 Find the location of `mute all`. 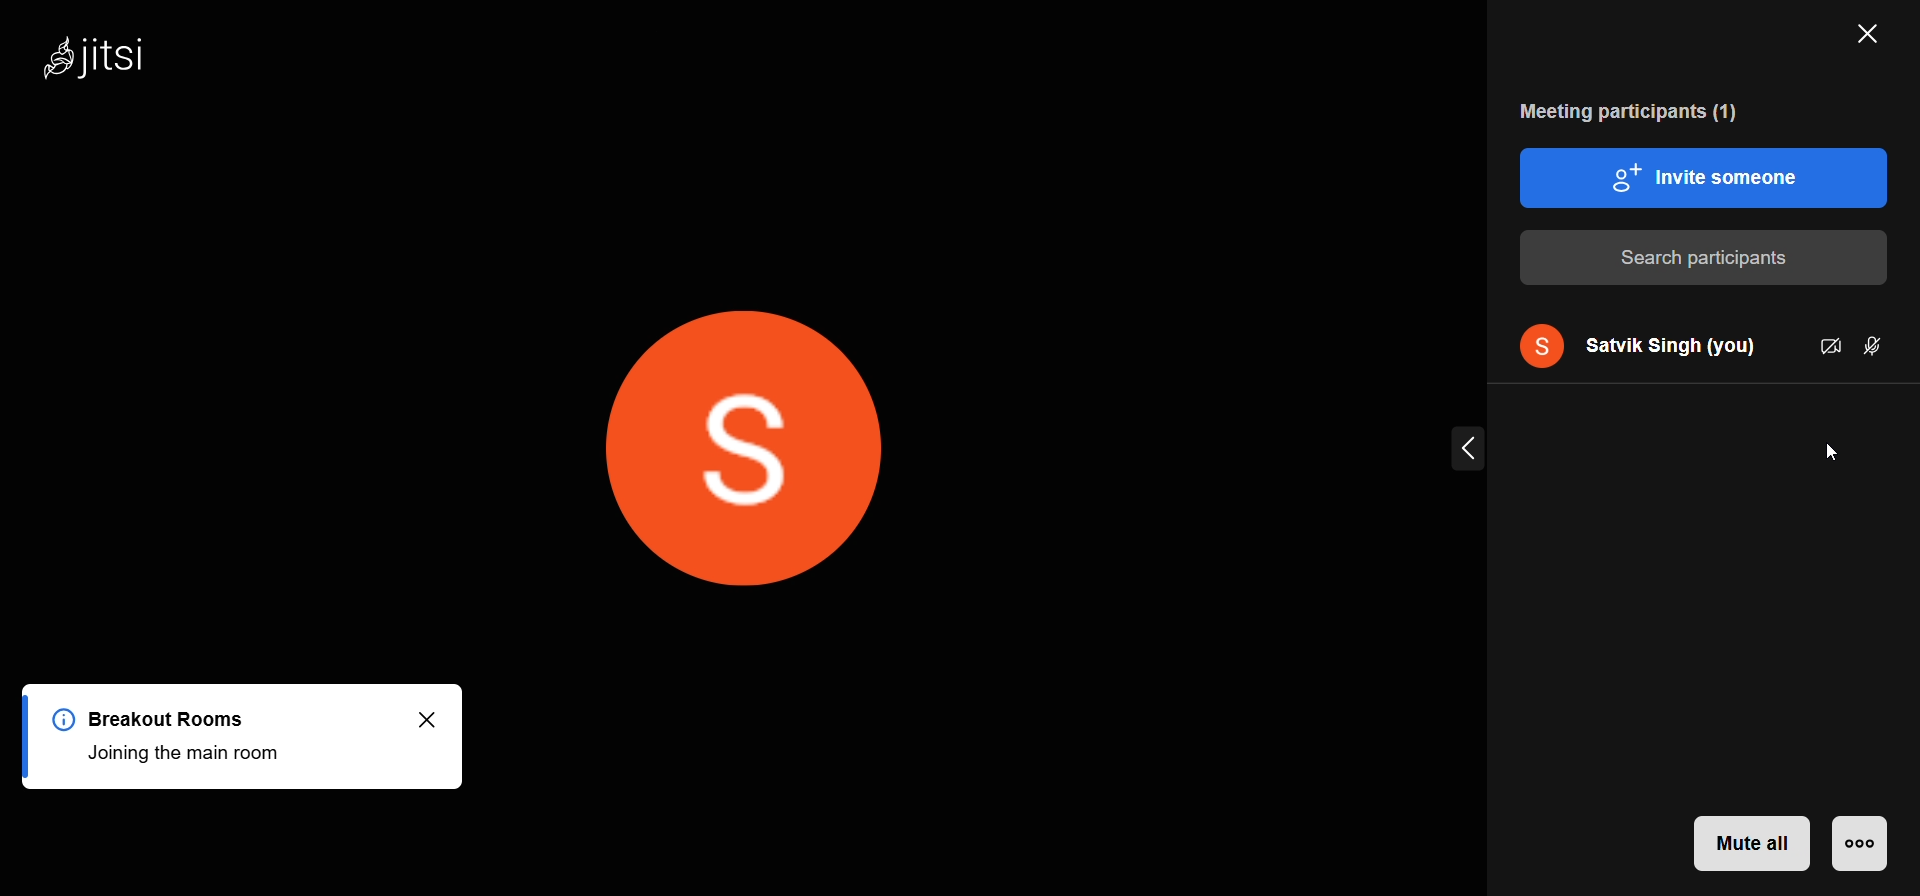

mute all is located at coordinates (1751, 844).